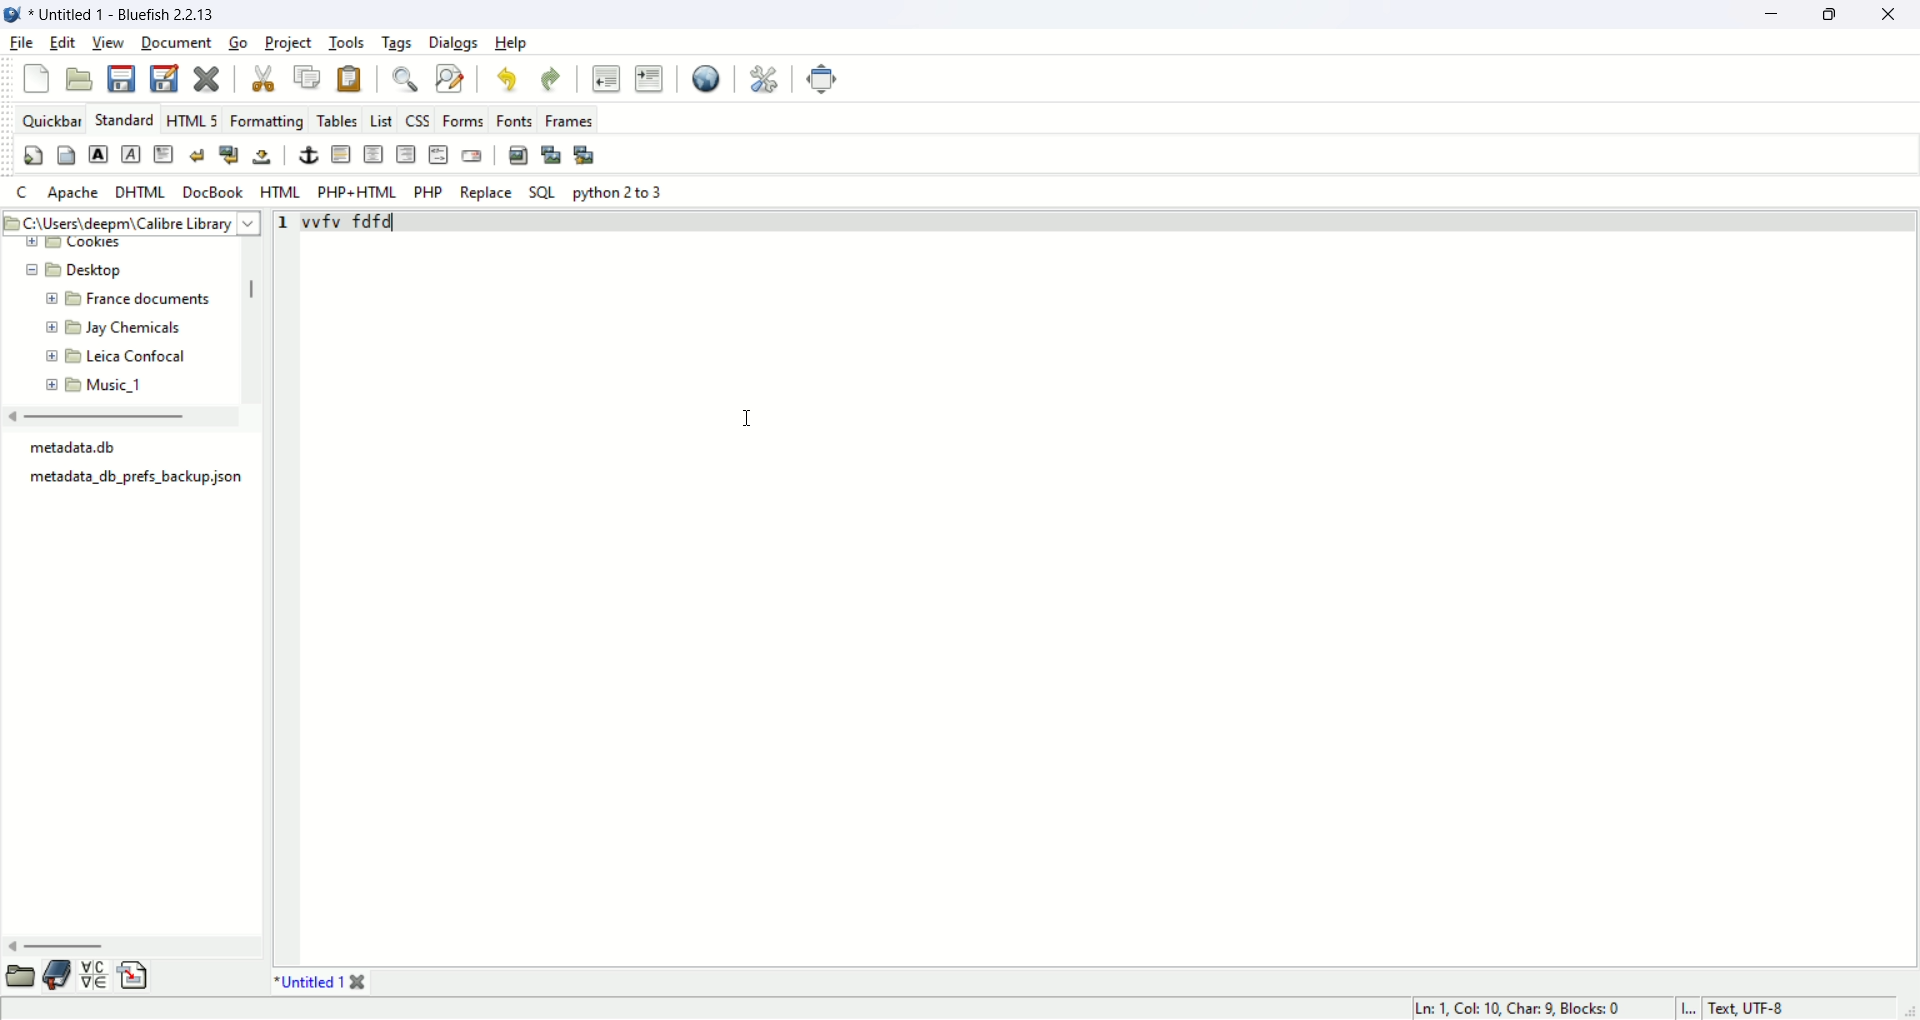 The width and height of the screenshot is (1920, 1020). I want to click on DocBook, so click(211, 192).